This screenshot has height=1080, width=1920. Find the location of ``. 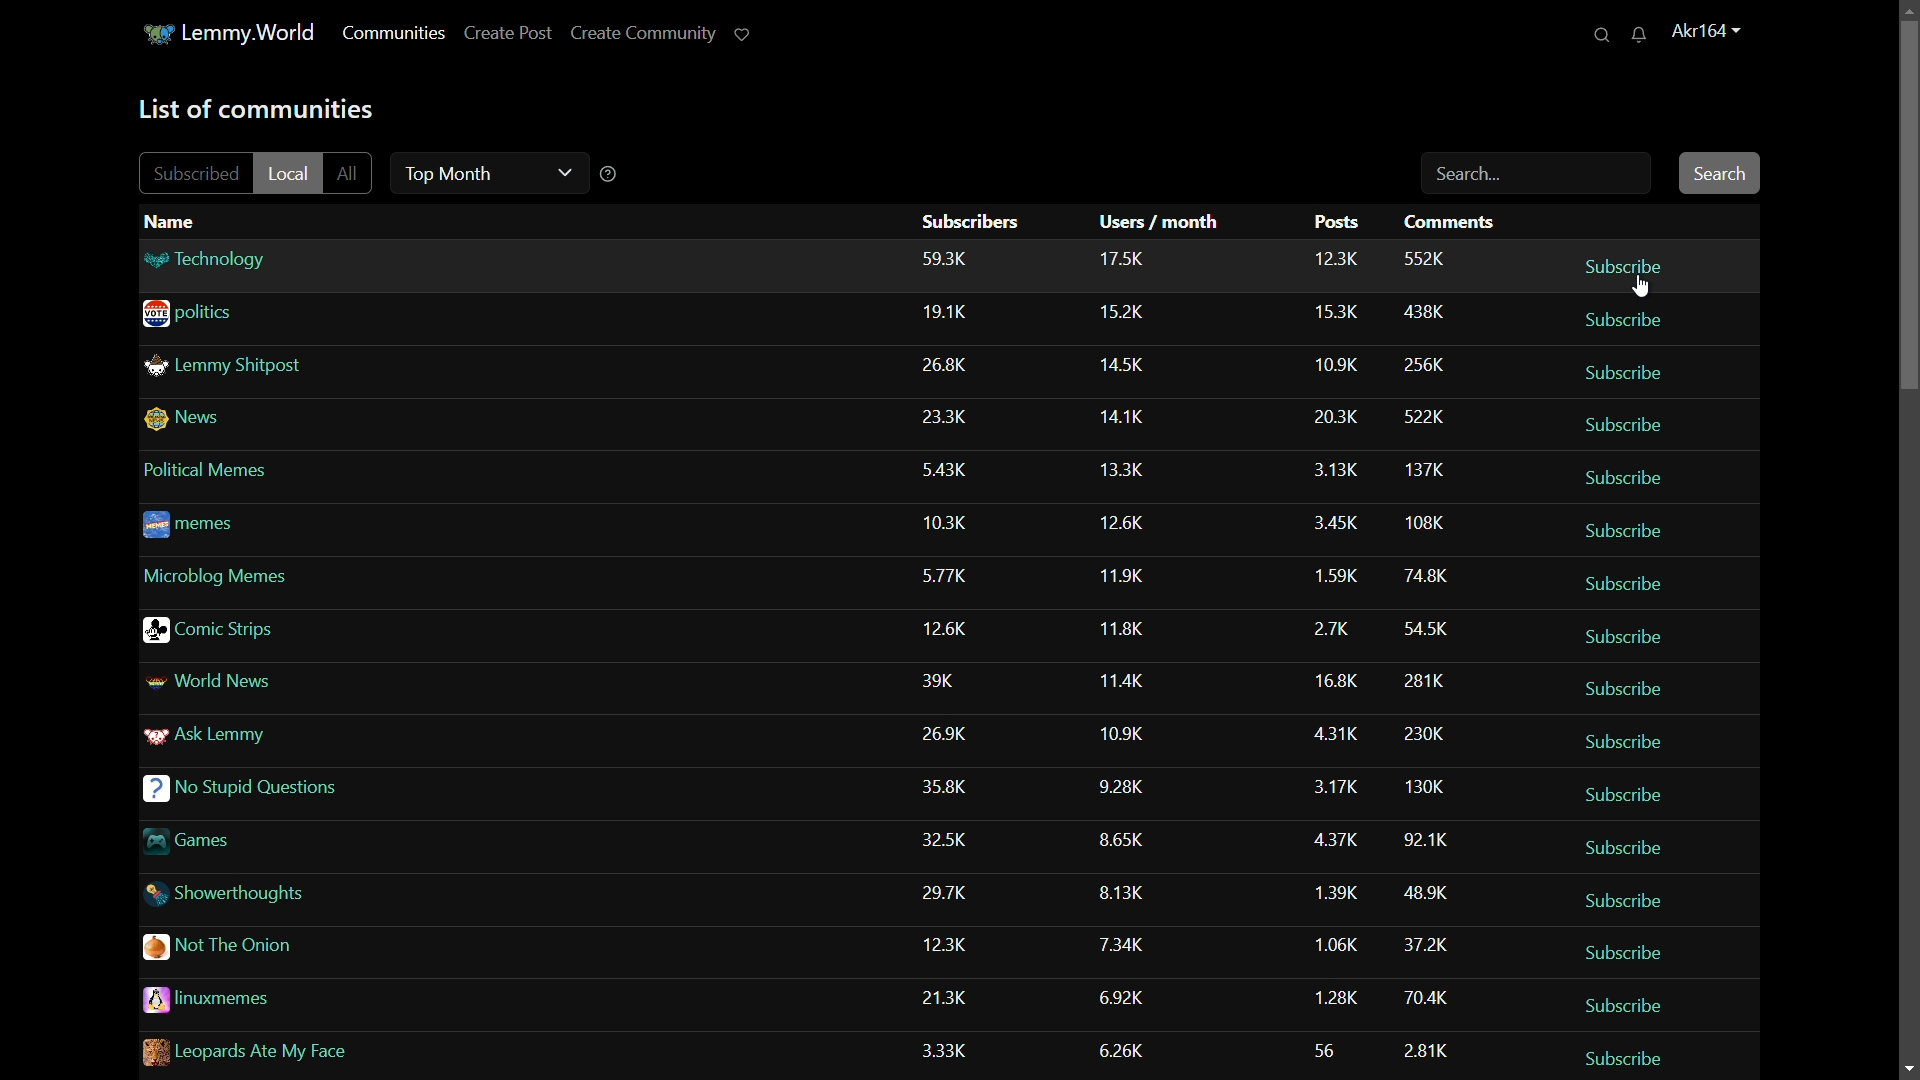

 is located at coordinates (957, 524).